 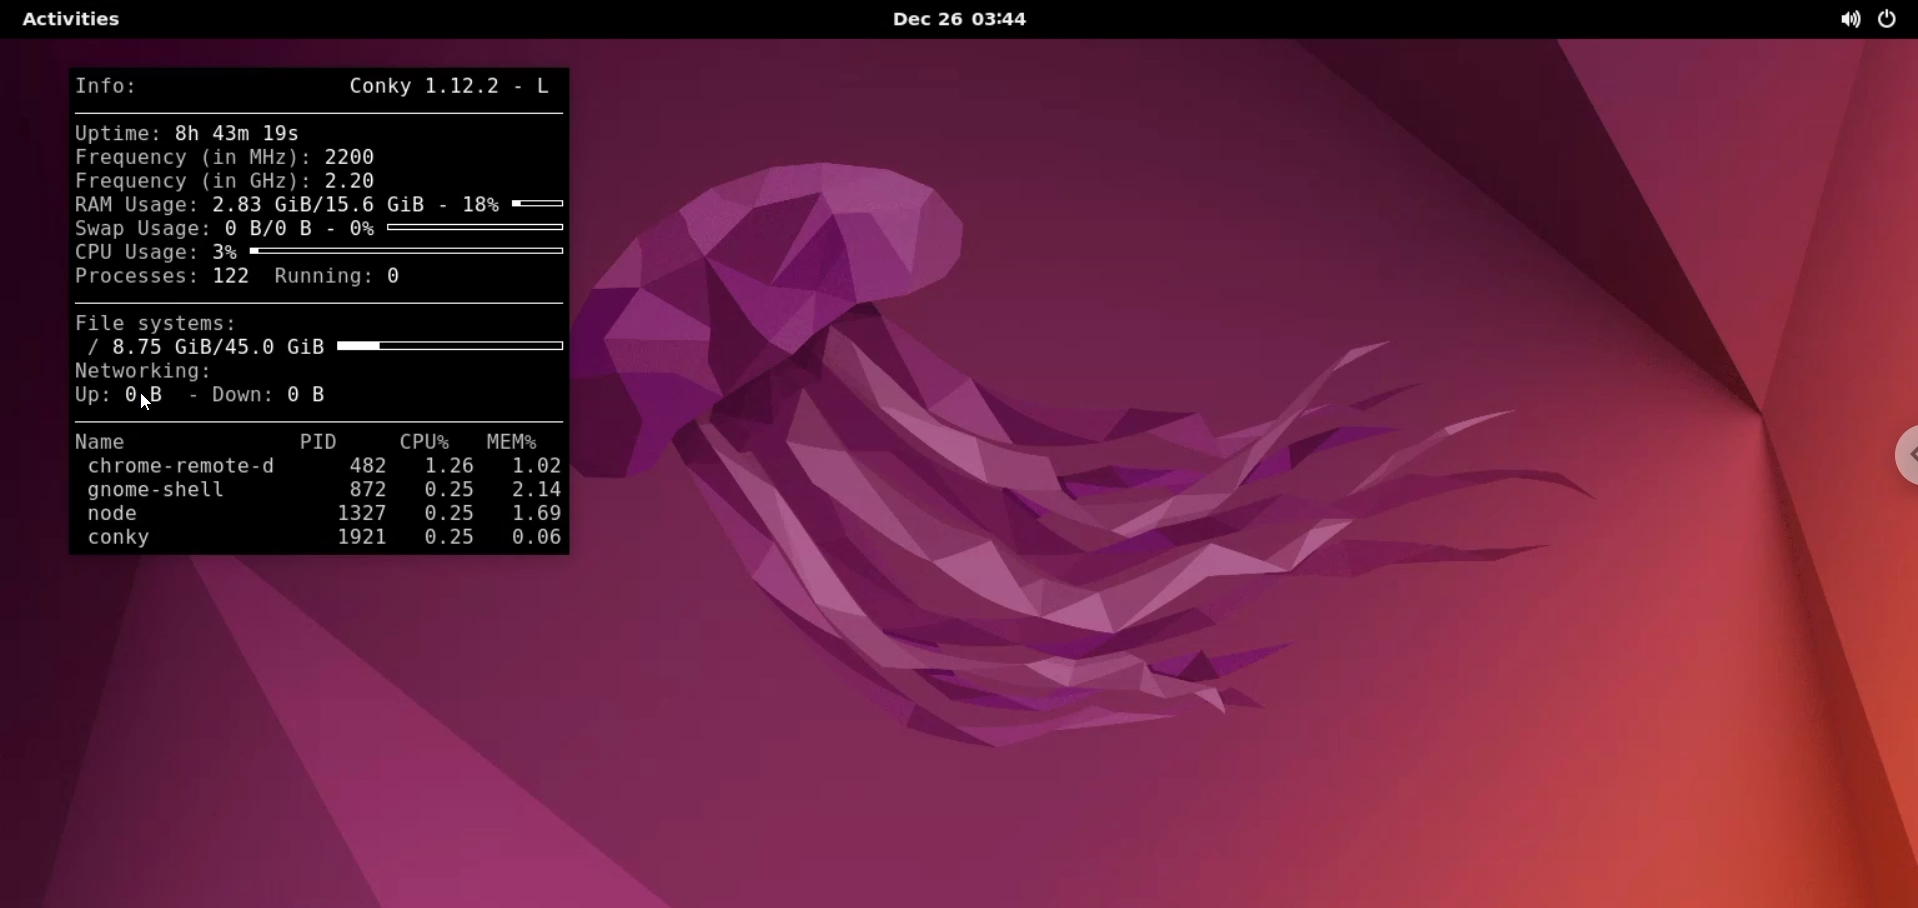 I want to click on up:, so click(x=93, y=400).